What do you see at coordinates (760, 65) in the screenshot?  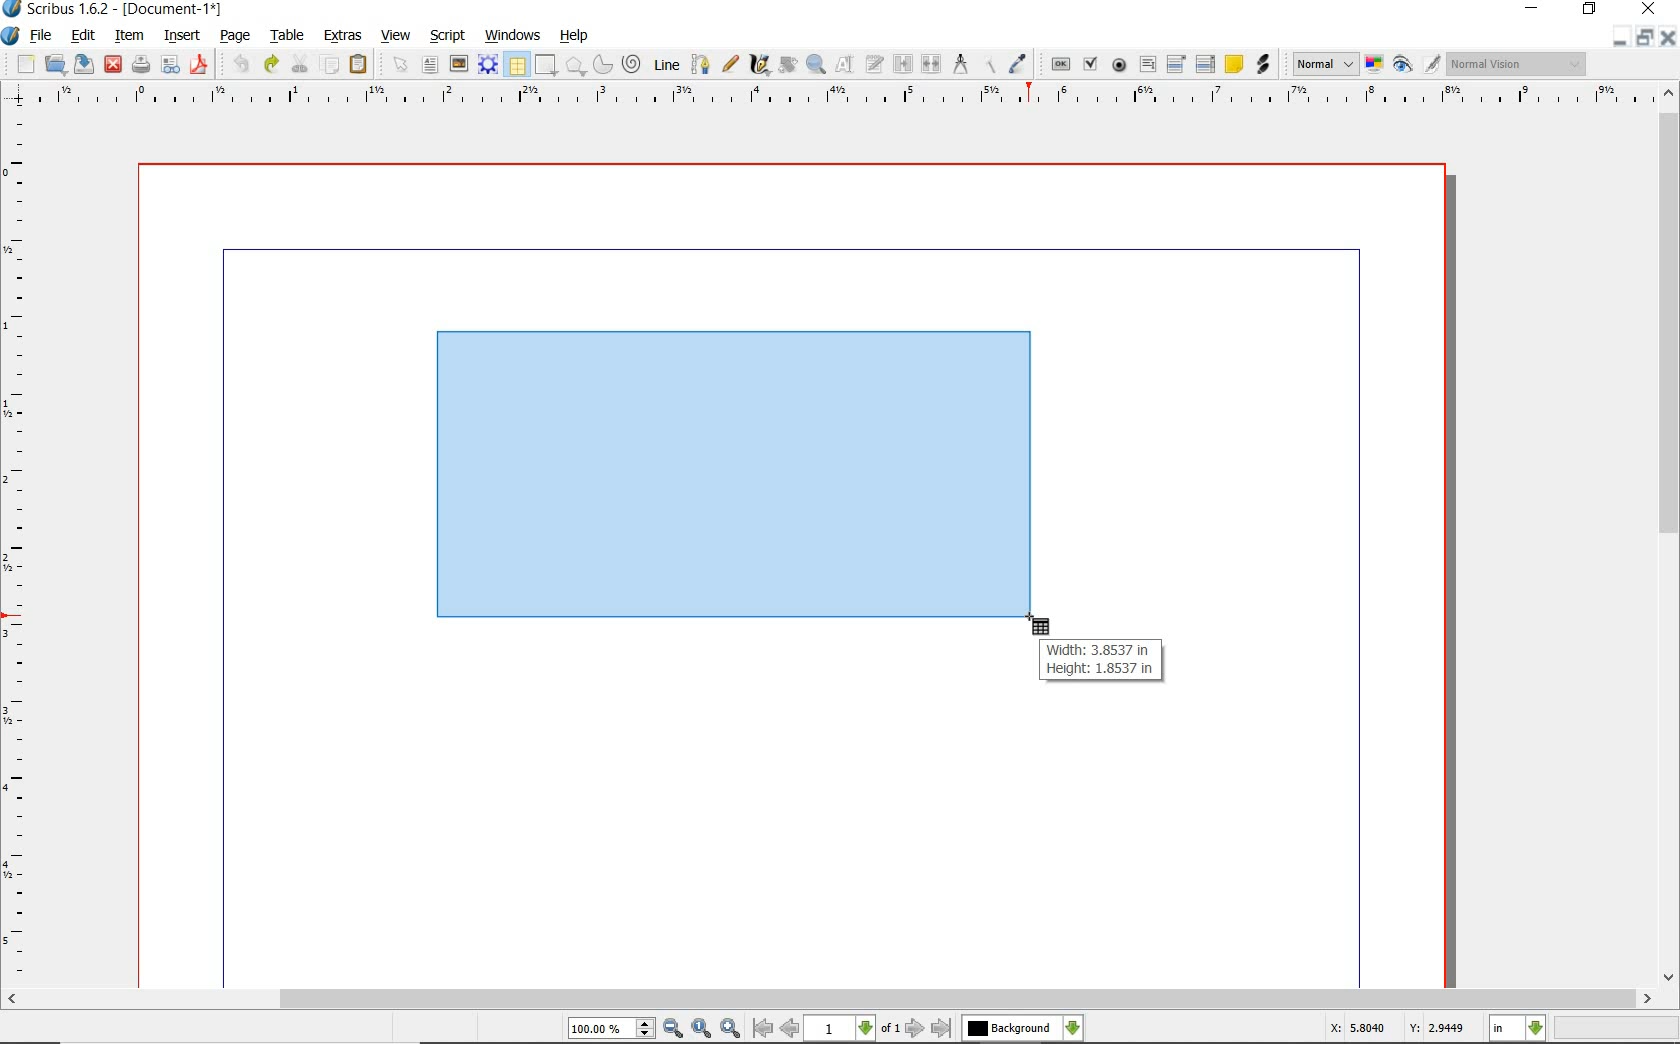 I see `calligraphic line` at bounding box center [760, 65].